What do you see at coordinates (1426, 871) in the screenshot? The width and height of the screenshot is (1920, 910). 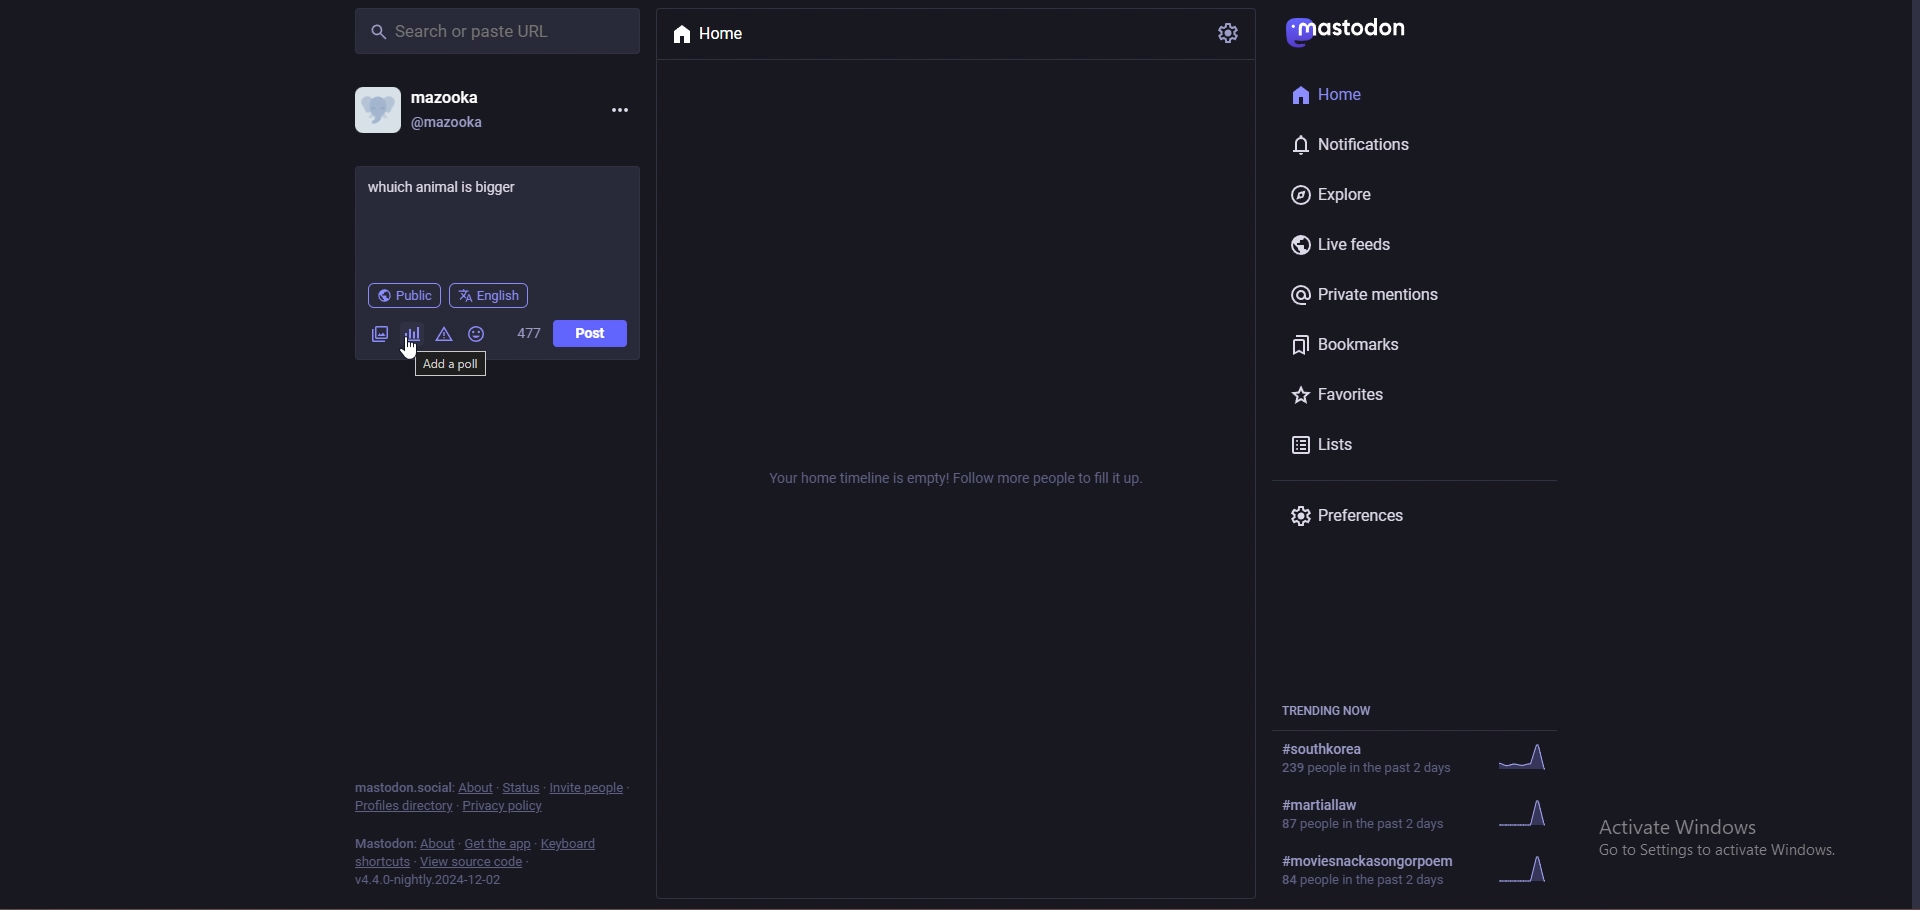 I see `#moviesnackasongorpoem` at bounding box center [1426, 871].